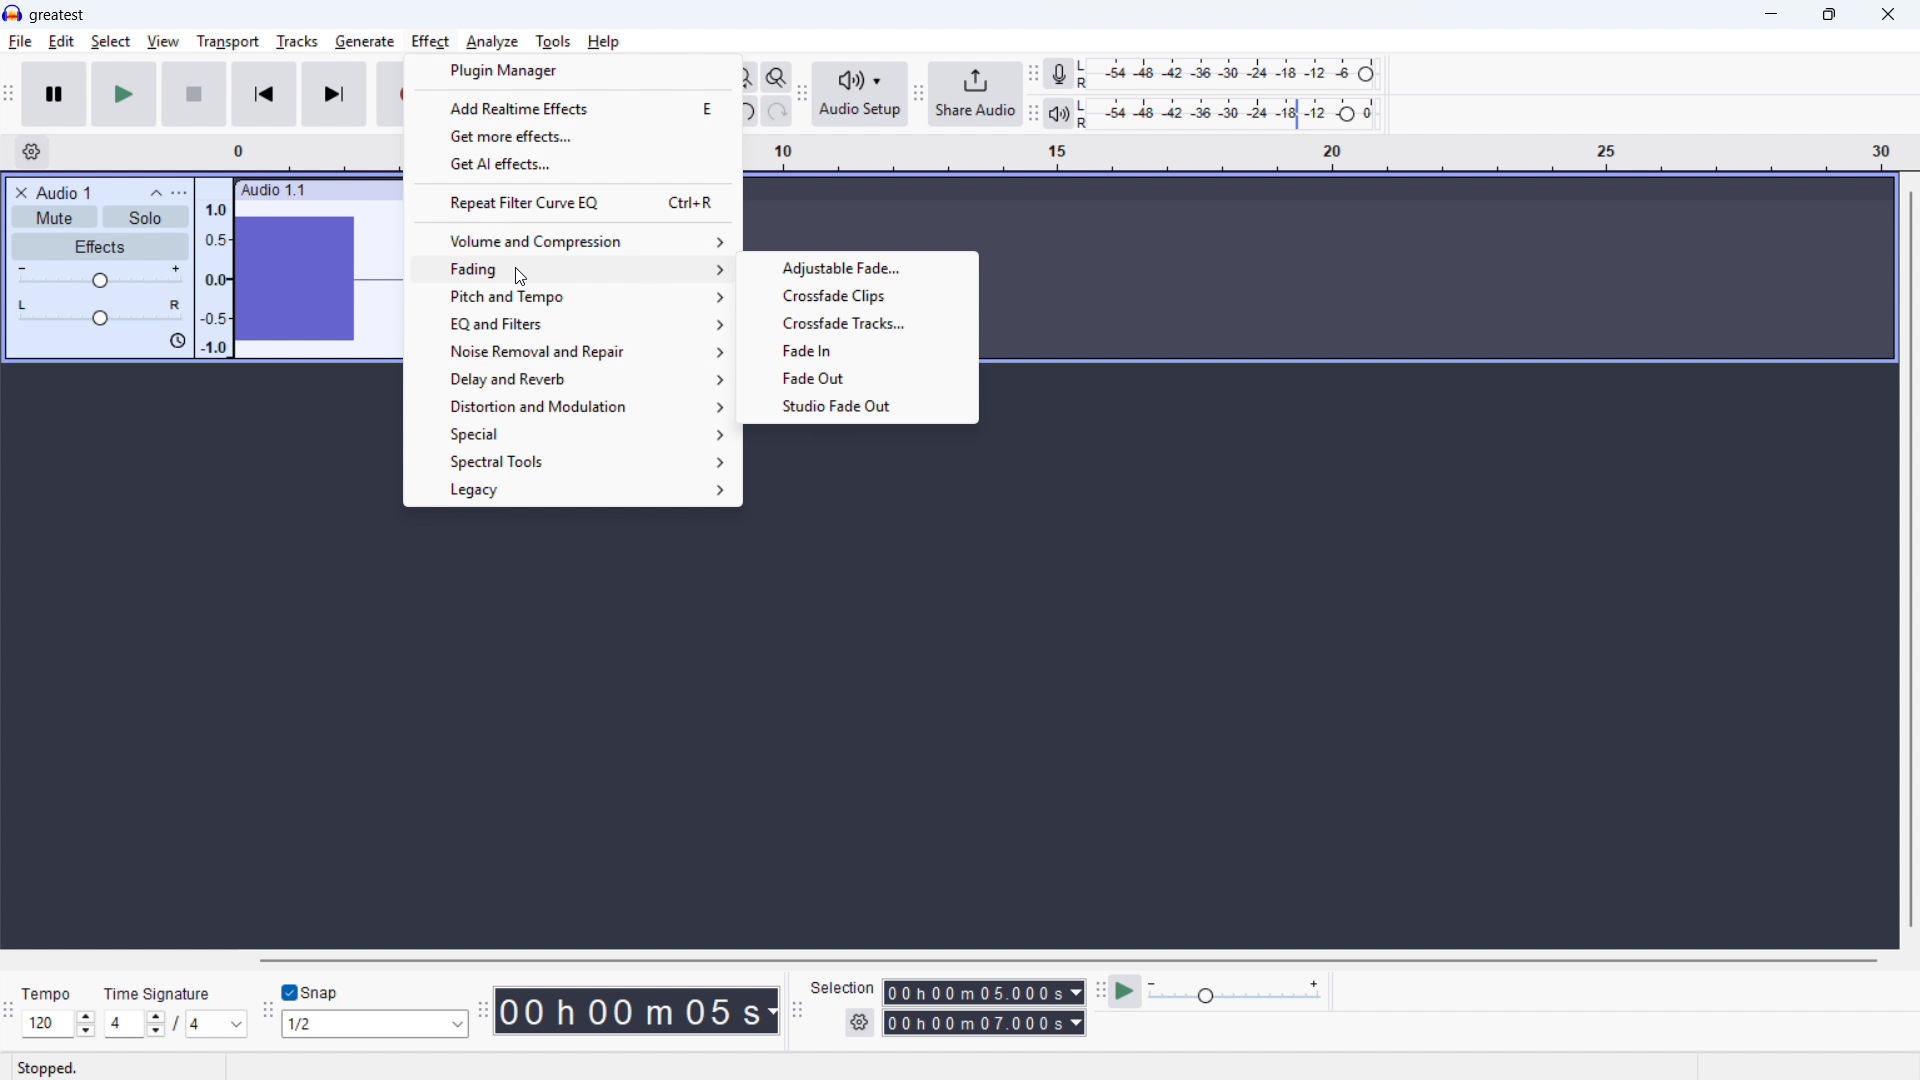 This screenshot has height=1080, width=1920. What do you see at coordinates (1033, 75) in the screenshot?
I see `Recording metre toolbar ` at bounding box center [1033, 75].